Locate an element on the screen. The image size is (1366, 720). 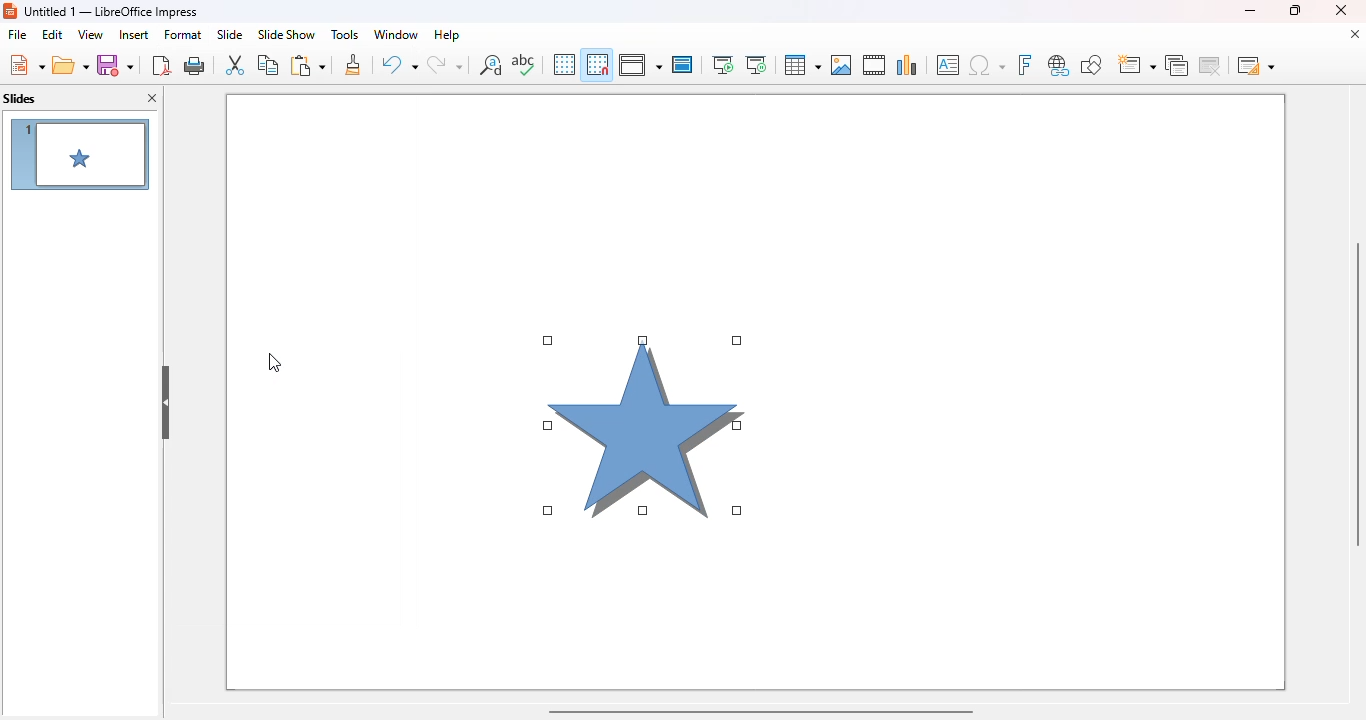
print is located at coordinates (196, 65).